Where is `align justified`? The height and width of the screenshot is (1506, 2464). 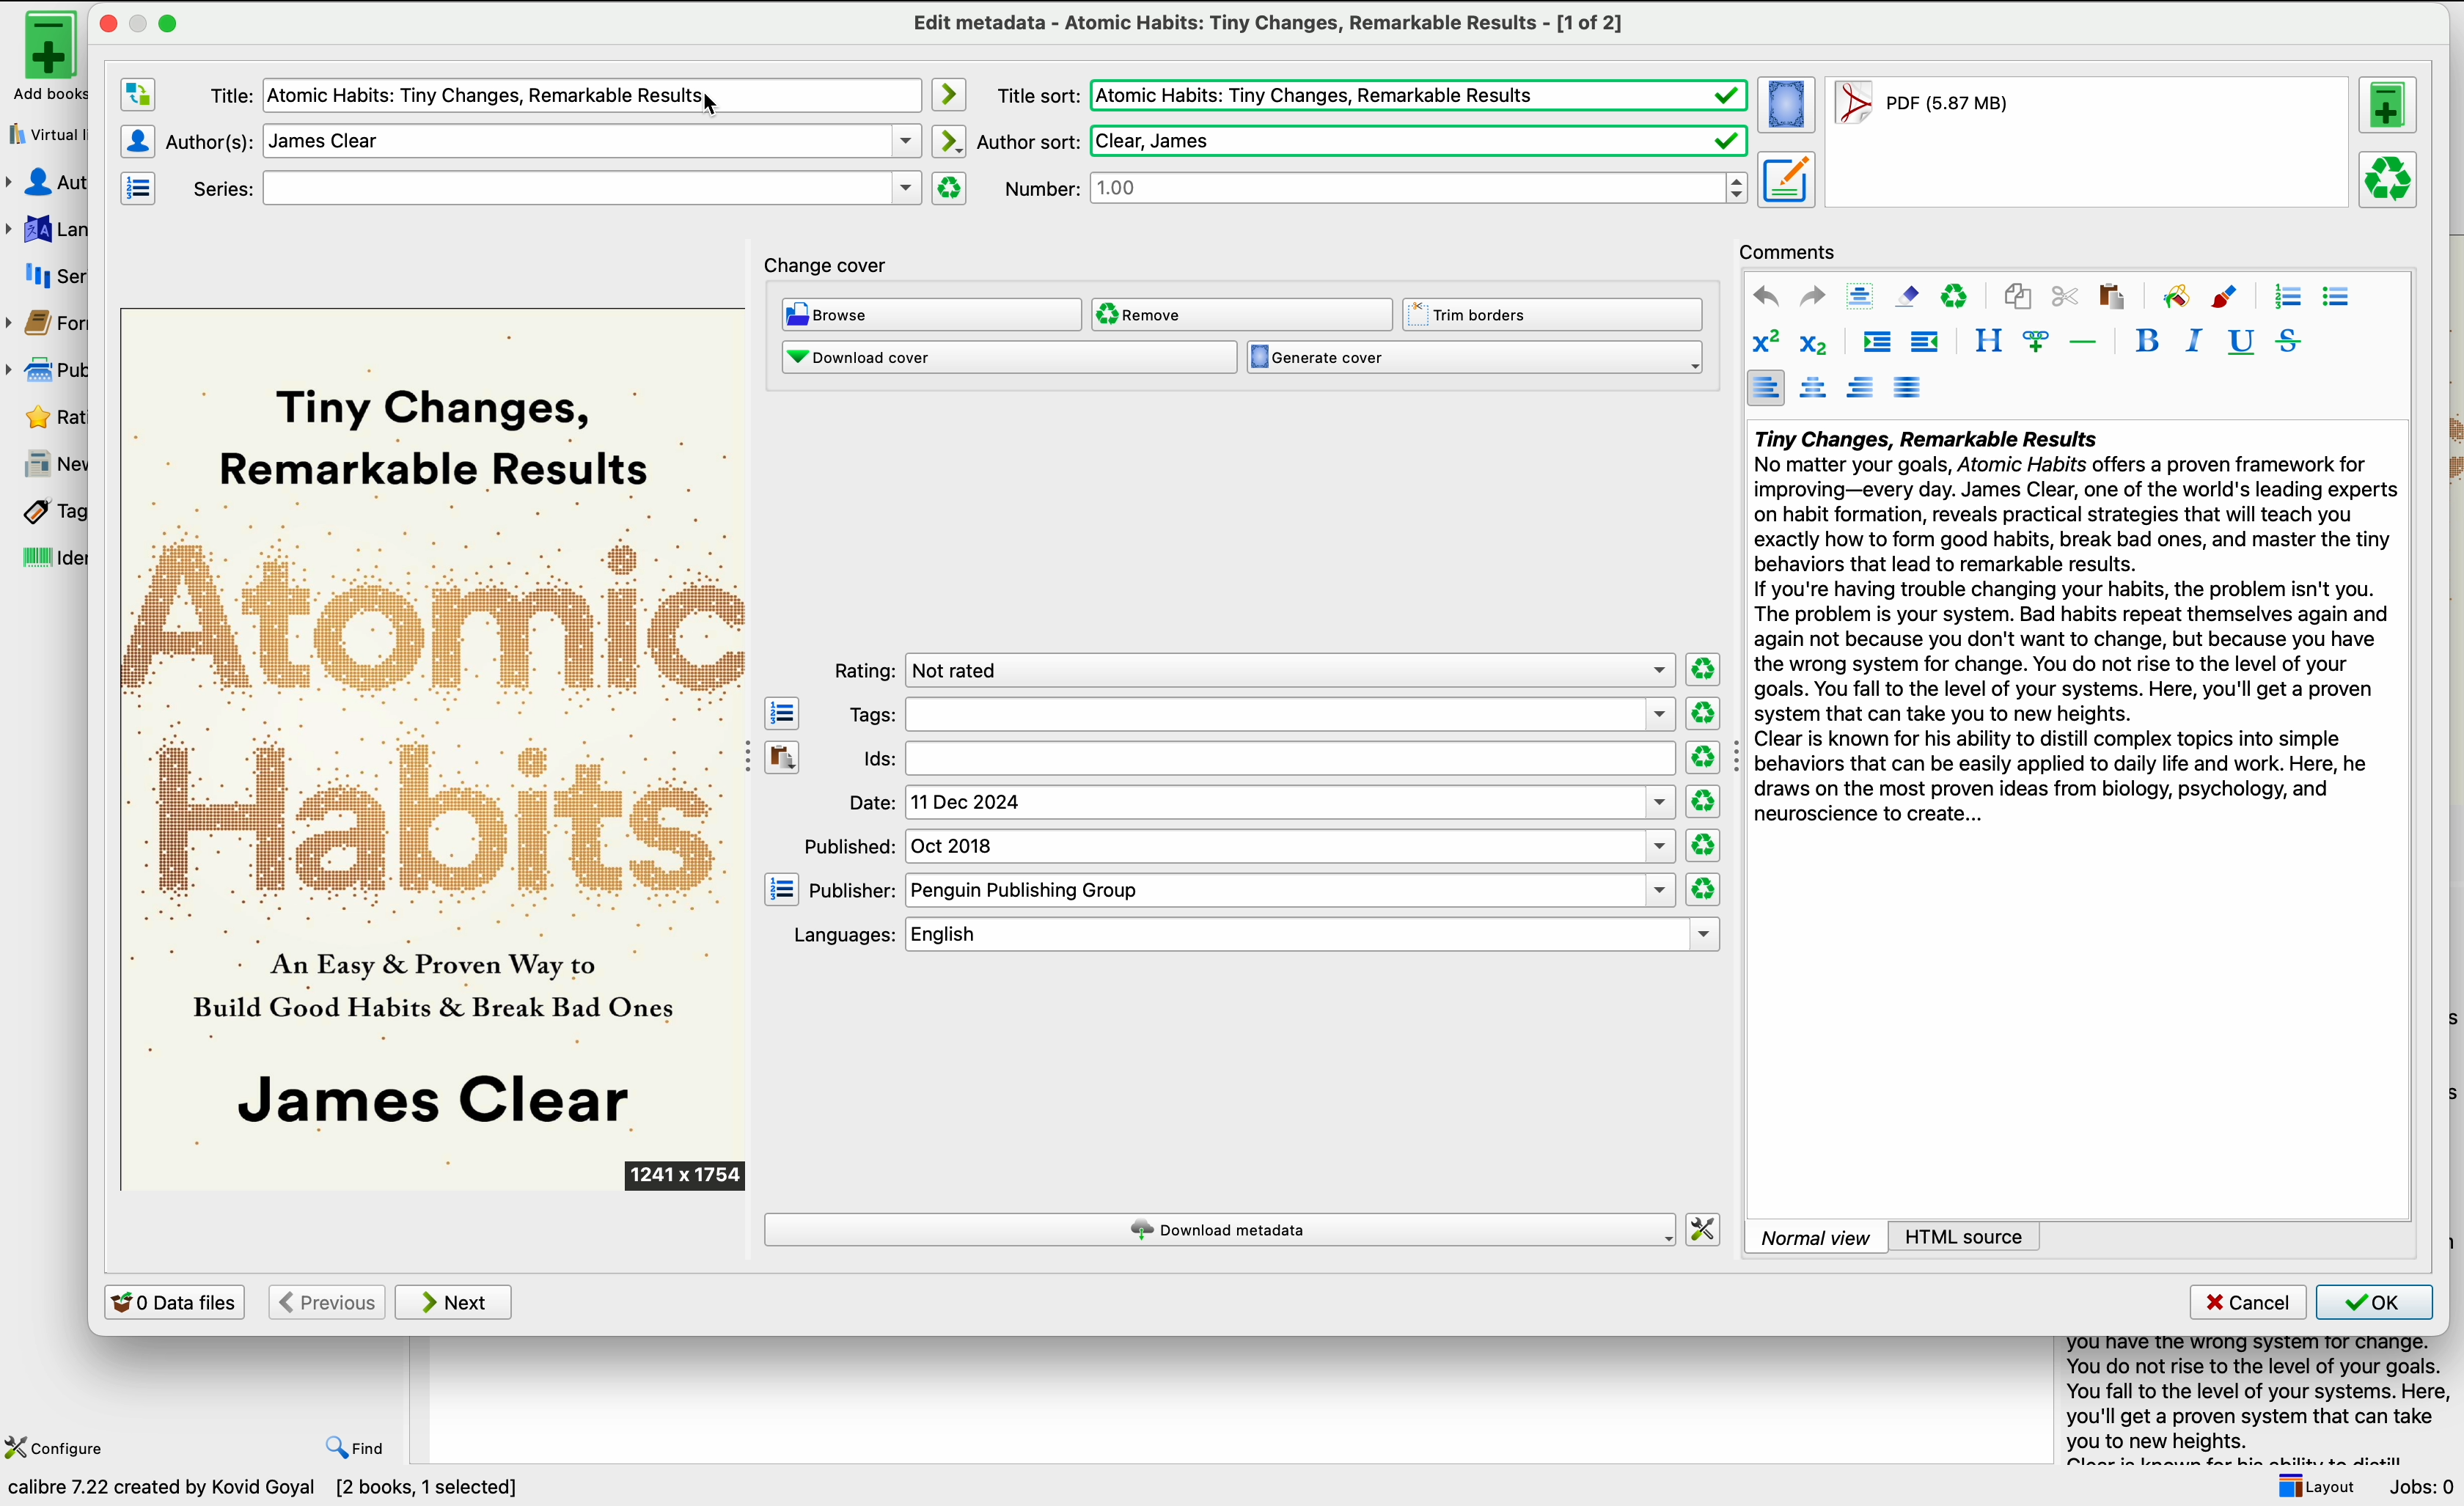
align justified is located at coordinates (1910, 387).